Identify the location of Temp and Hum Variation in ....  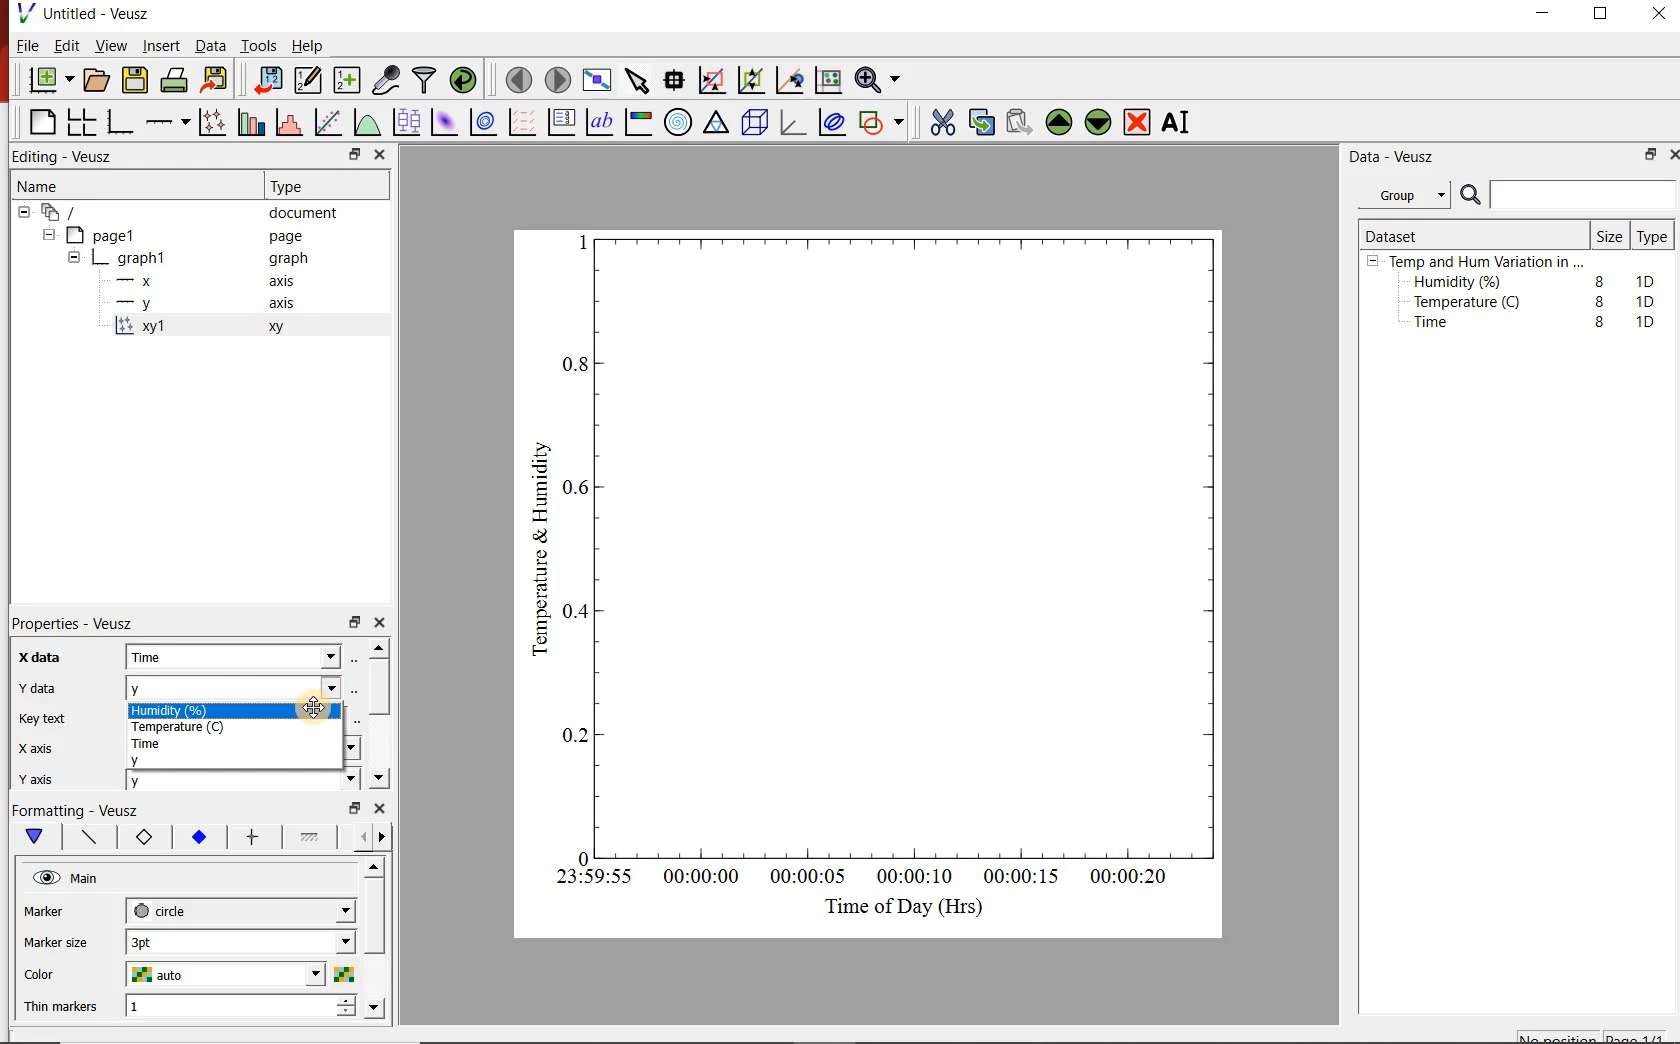
(1486, 262).